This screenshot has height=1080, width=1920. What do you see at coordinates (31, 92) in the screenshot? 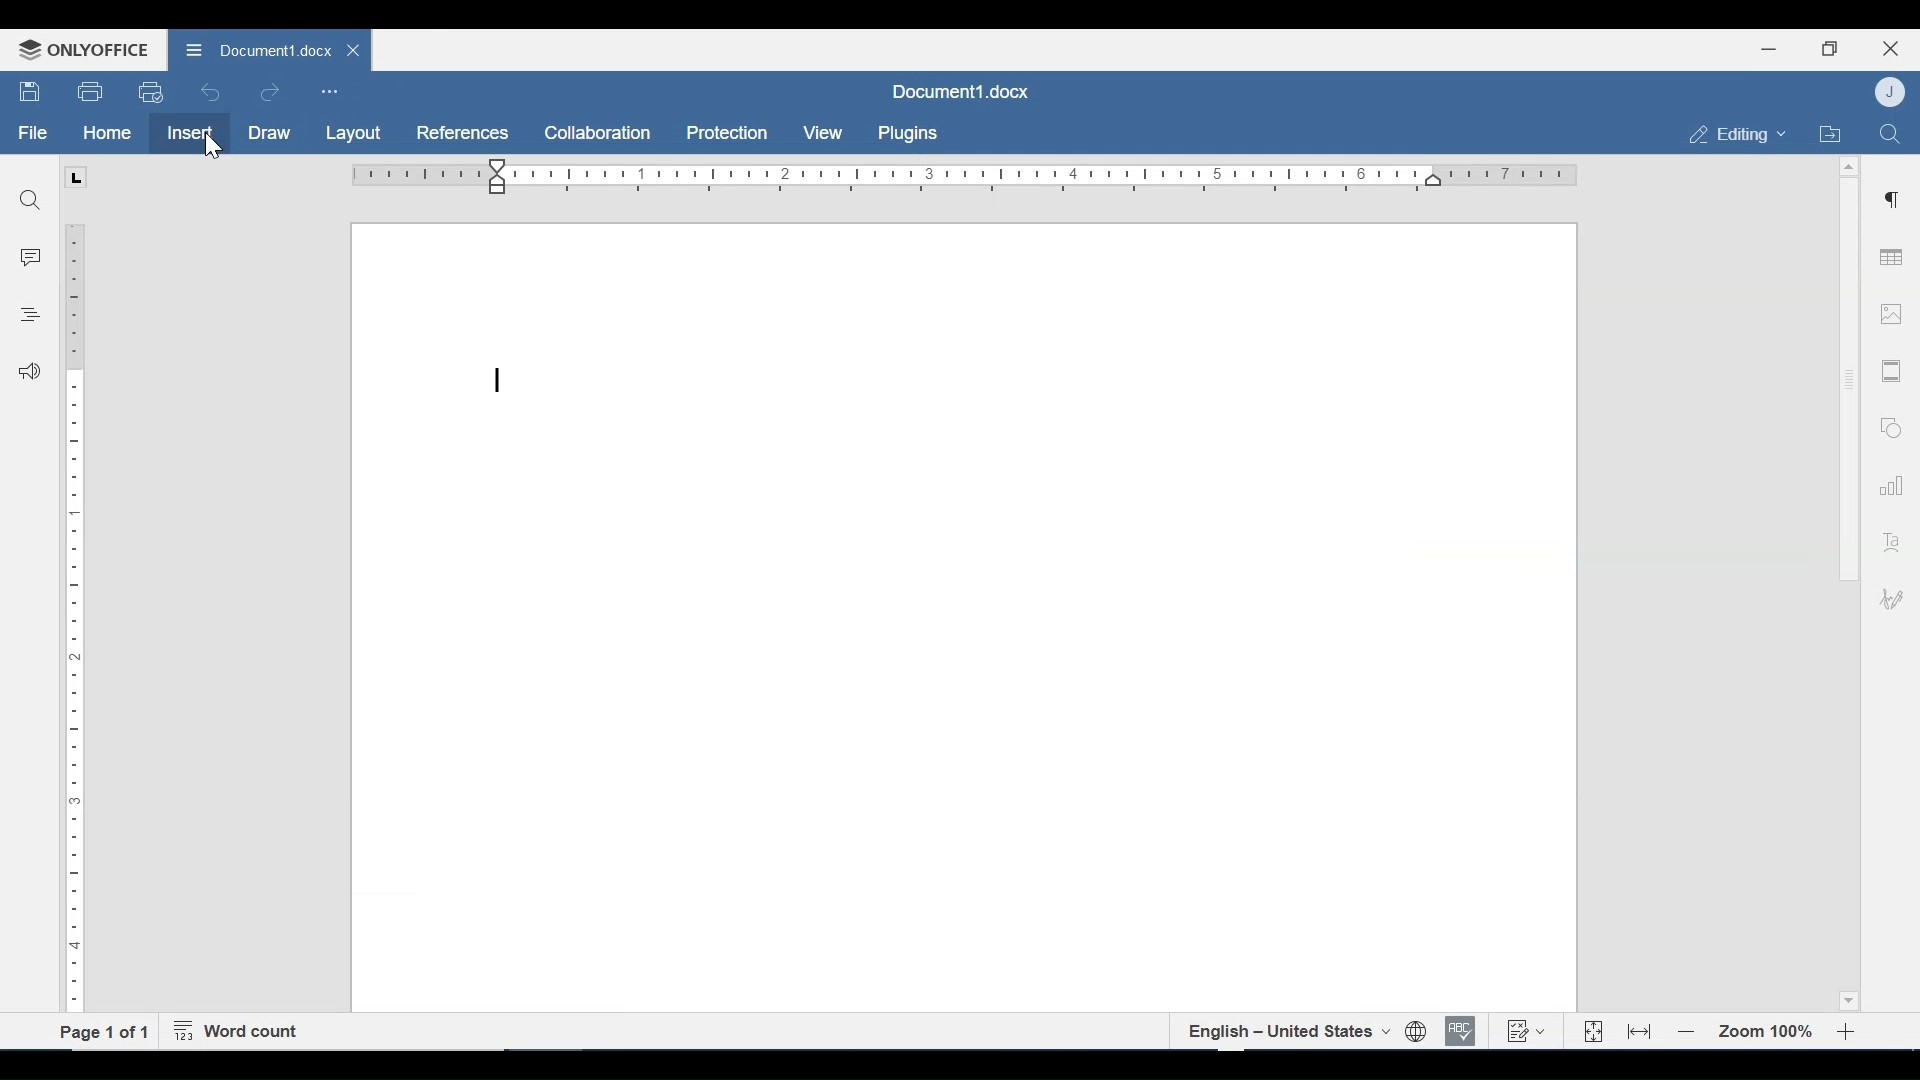
I see `Save` at bounding box center [31, 92].